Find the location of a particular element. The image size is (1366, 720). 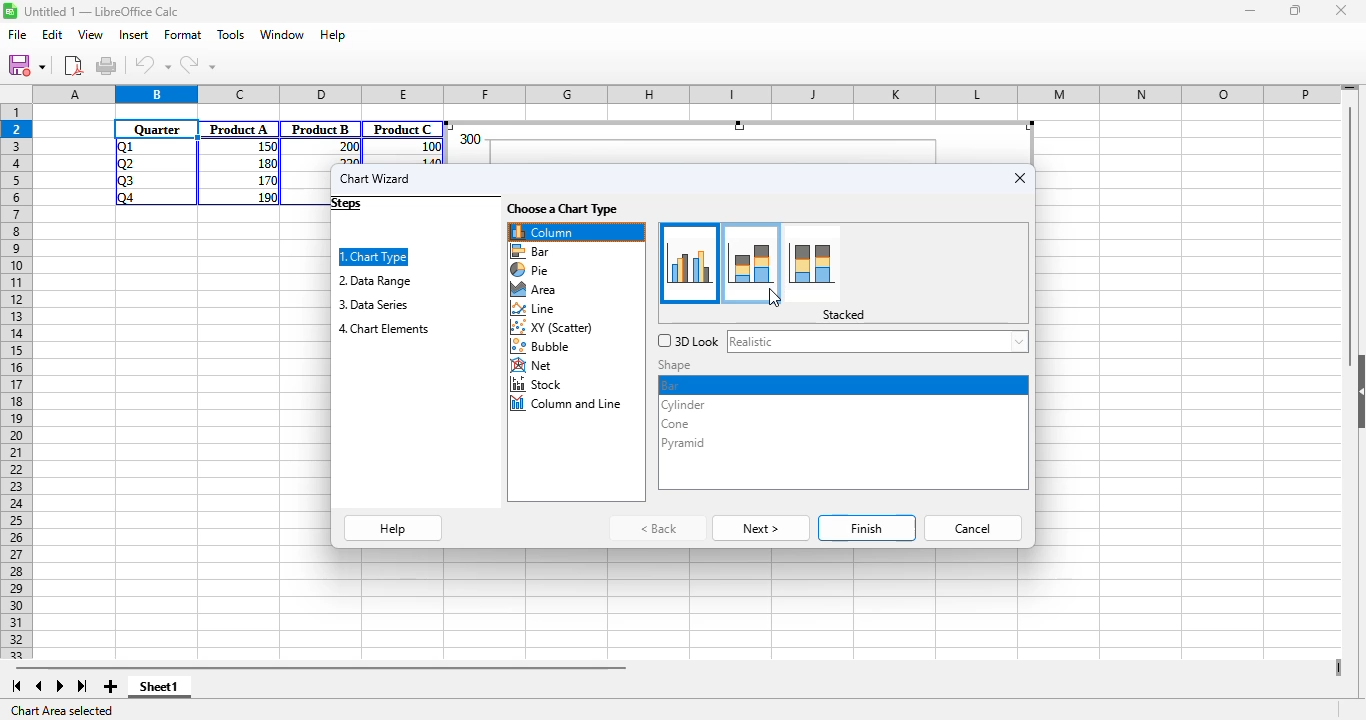

net is located at coordinates (533, 366).